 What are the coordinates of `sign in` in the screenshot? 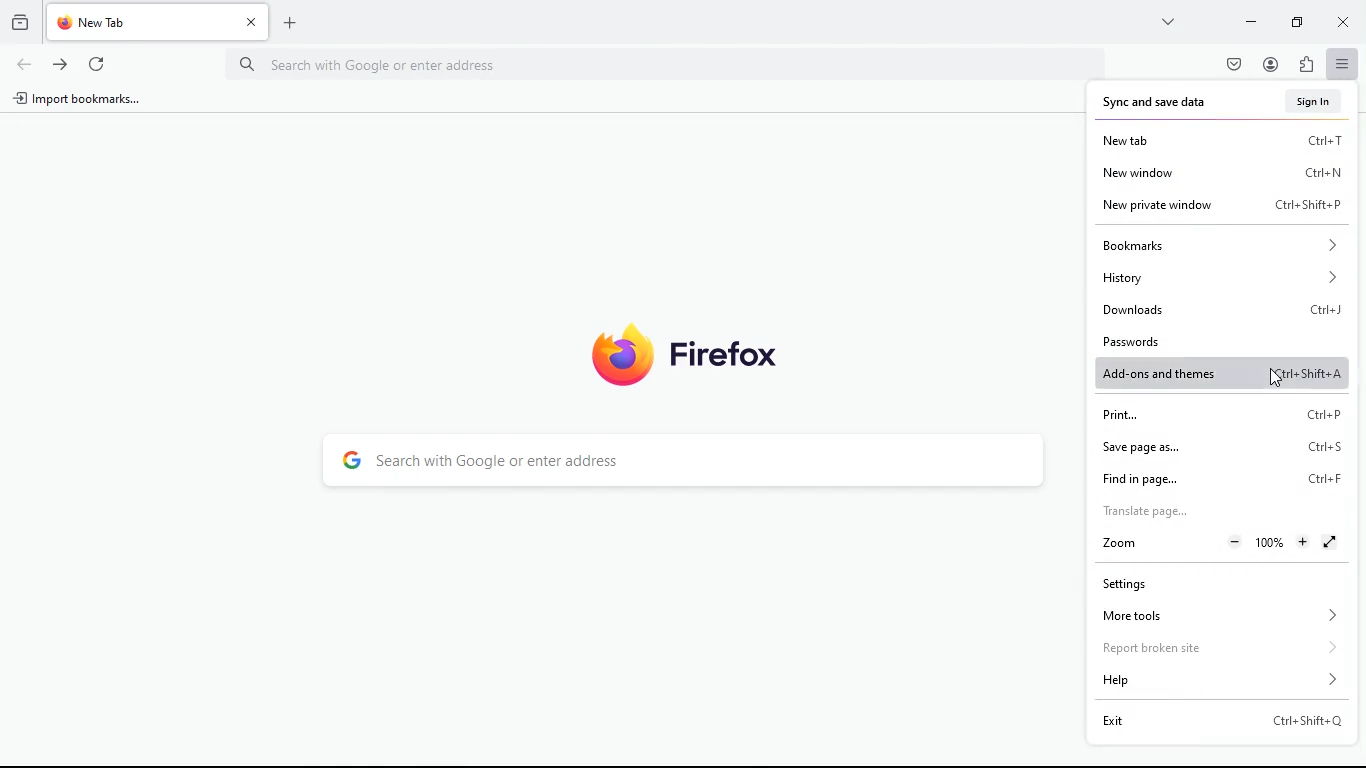 It's located at (1316, 99).